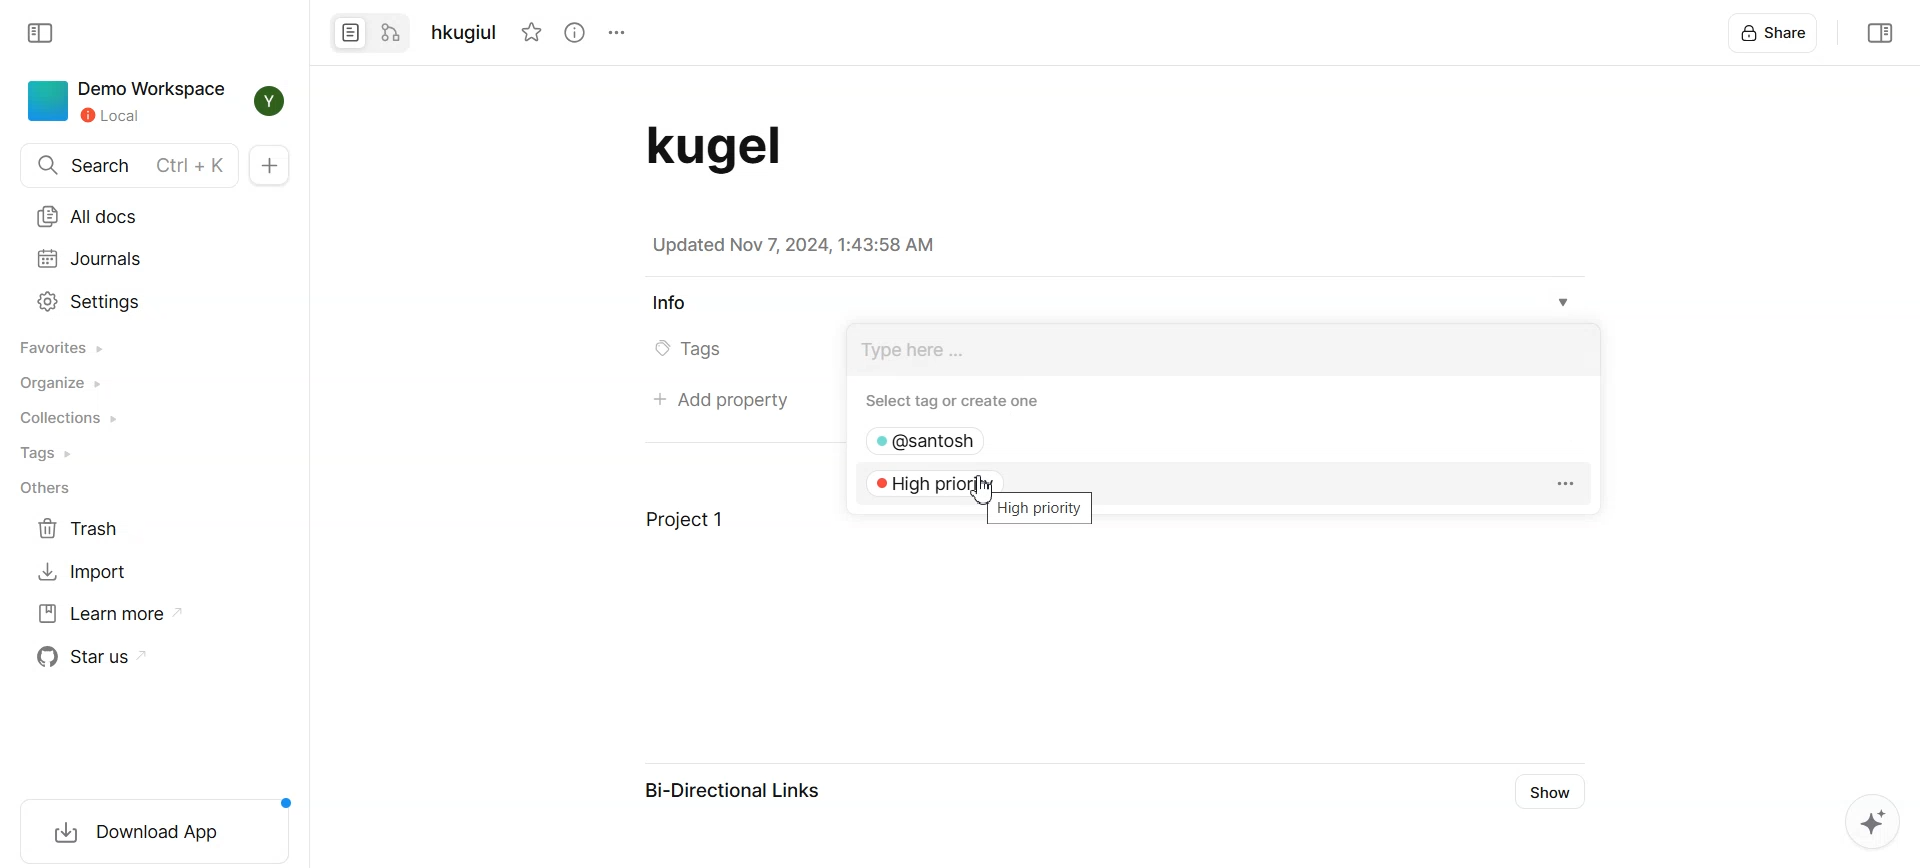 Image resolution: width=1920 pixels, height=868 pixels. What do you see at coordinates (46, 100) in the screenshot?
I see `icon` at bounding box center [46, 100].